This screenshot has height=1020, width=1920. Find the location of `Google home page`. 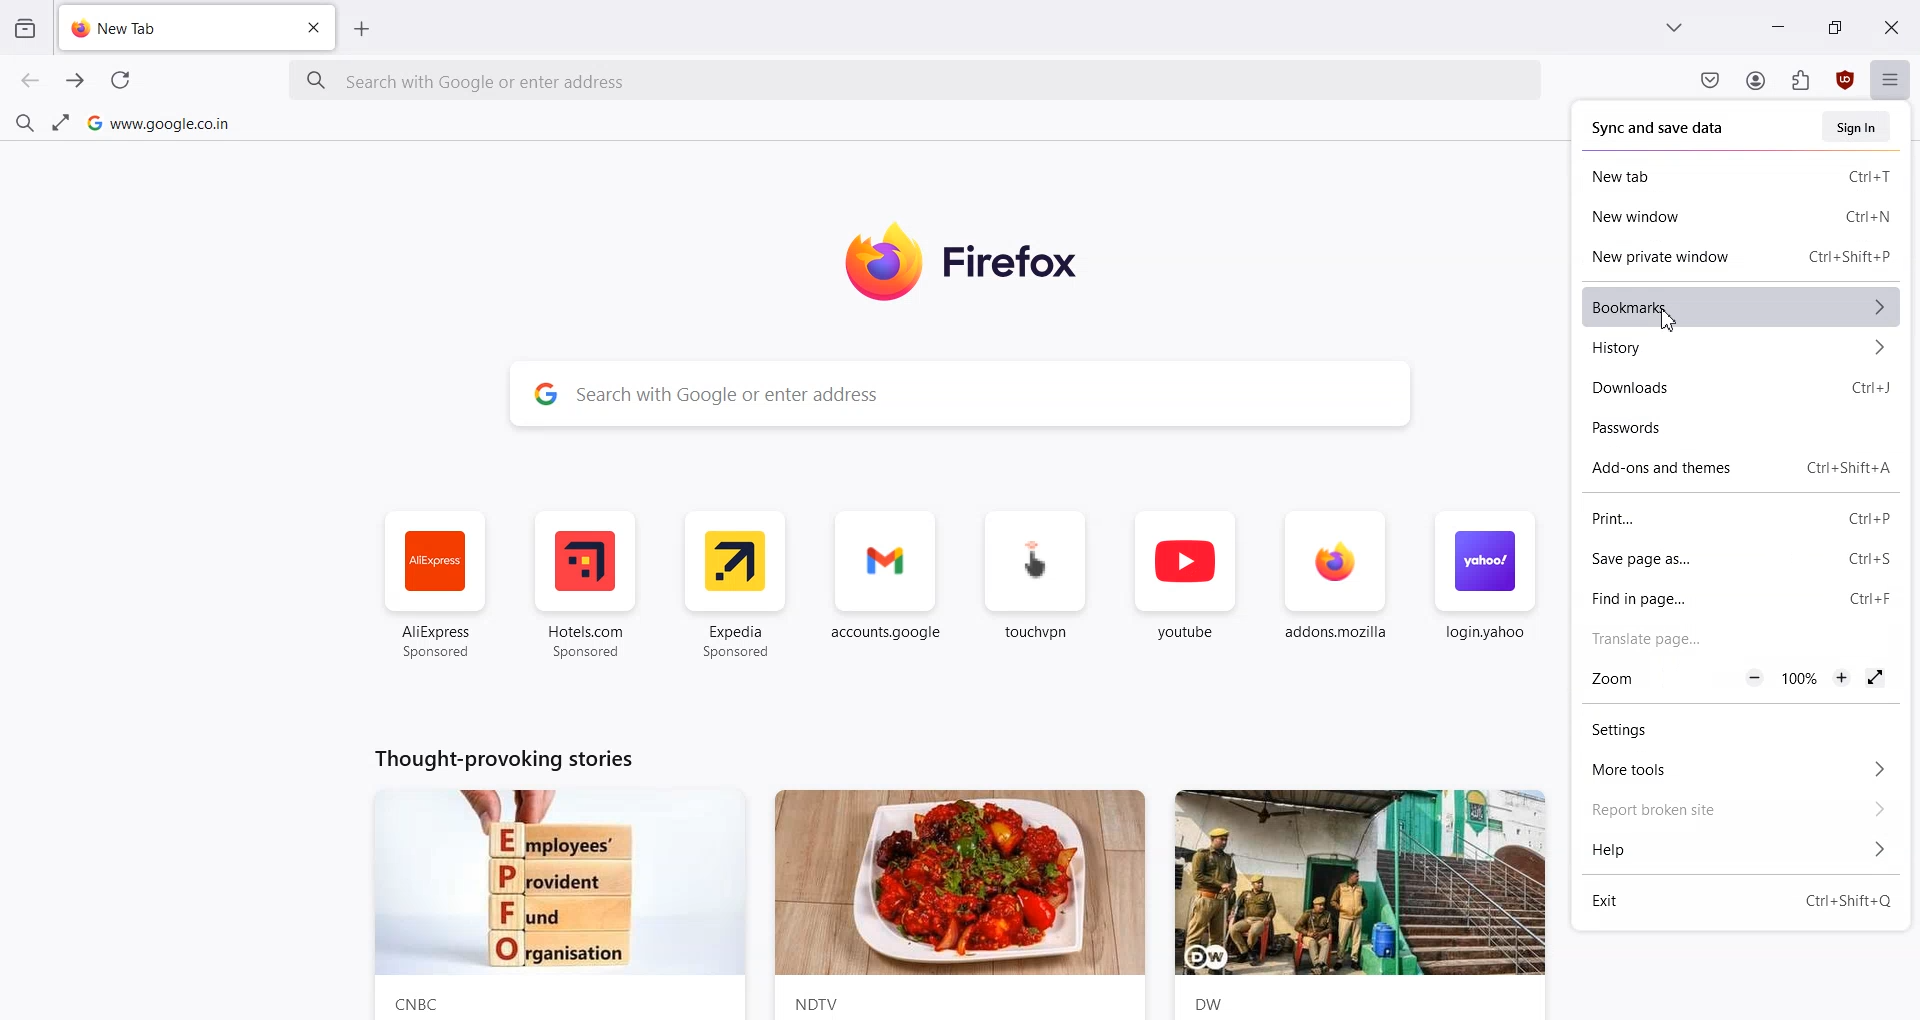

Google home page is located at coordinates (159, 122).